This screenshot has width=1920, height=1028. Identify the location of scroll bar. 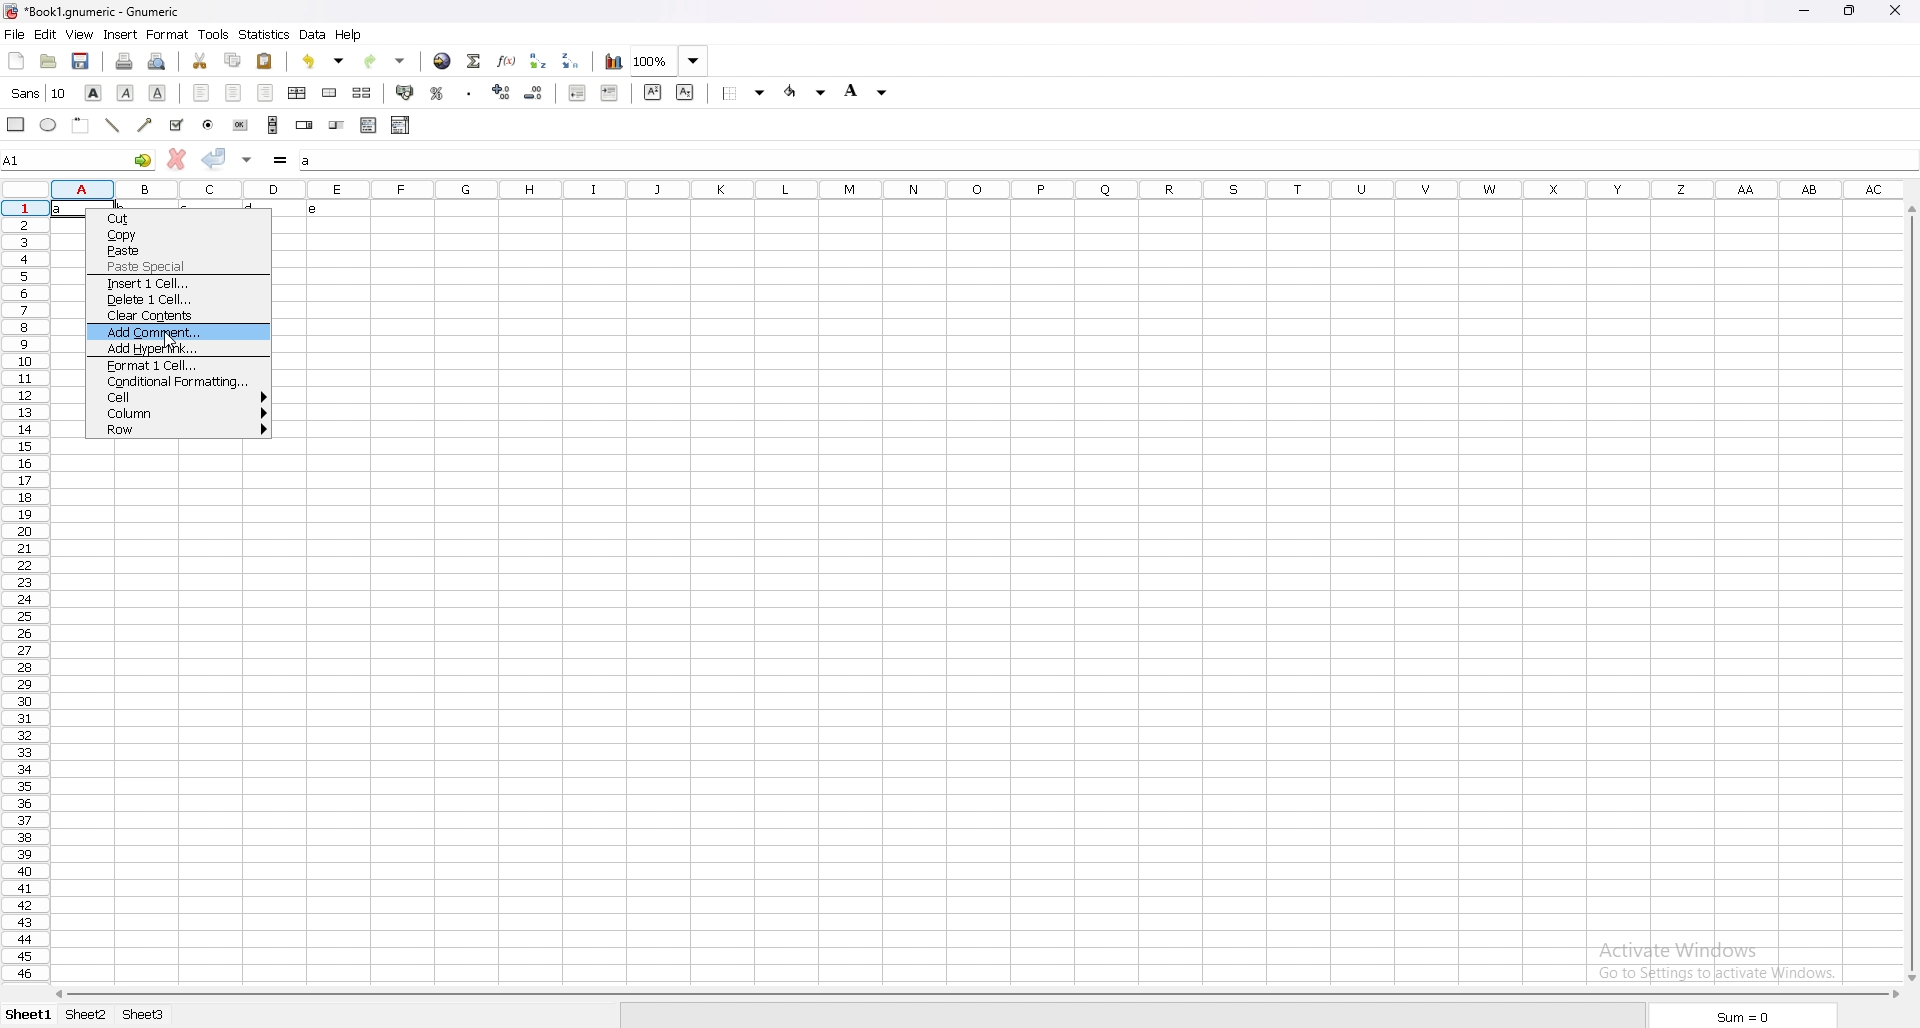
(980, 997).